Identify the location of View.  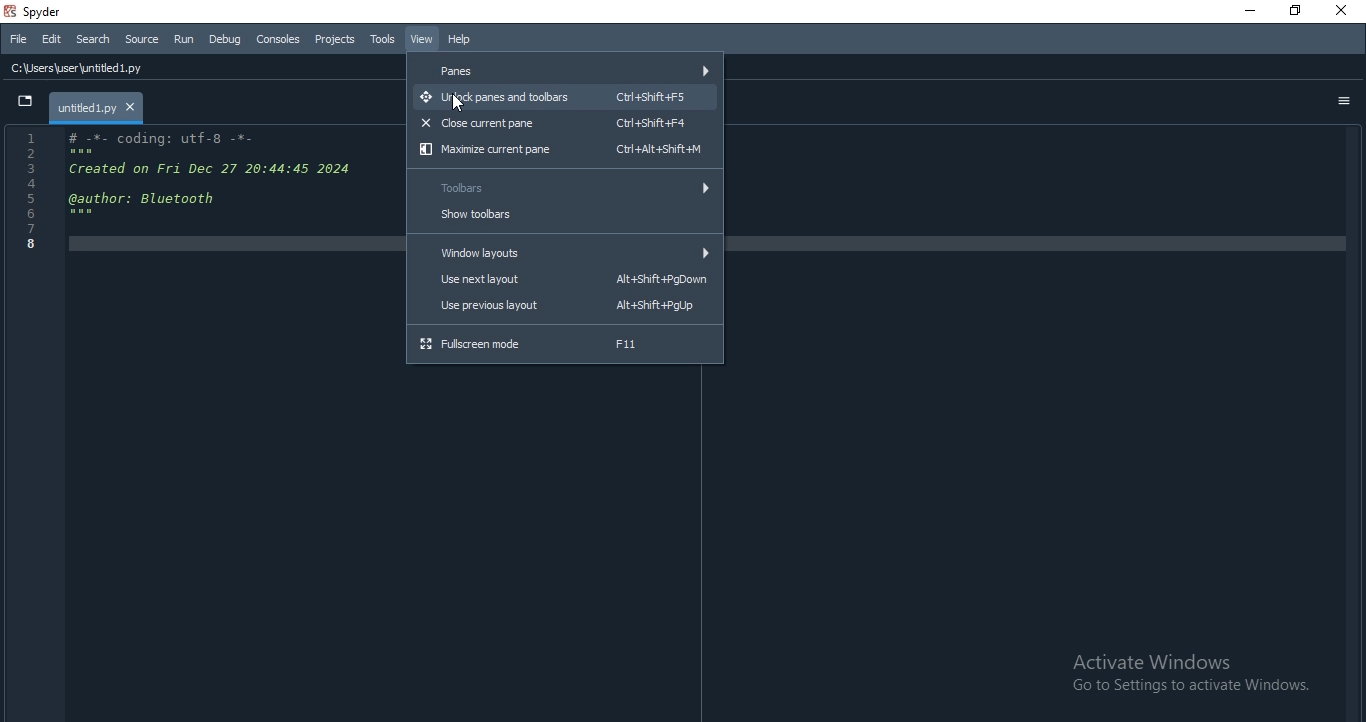
(422, 39).